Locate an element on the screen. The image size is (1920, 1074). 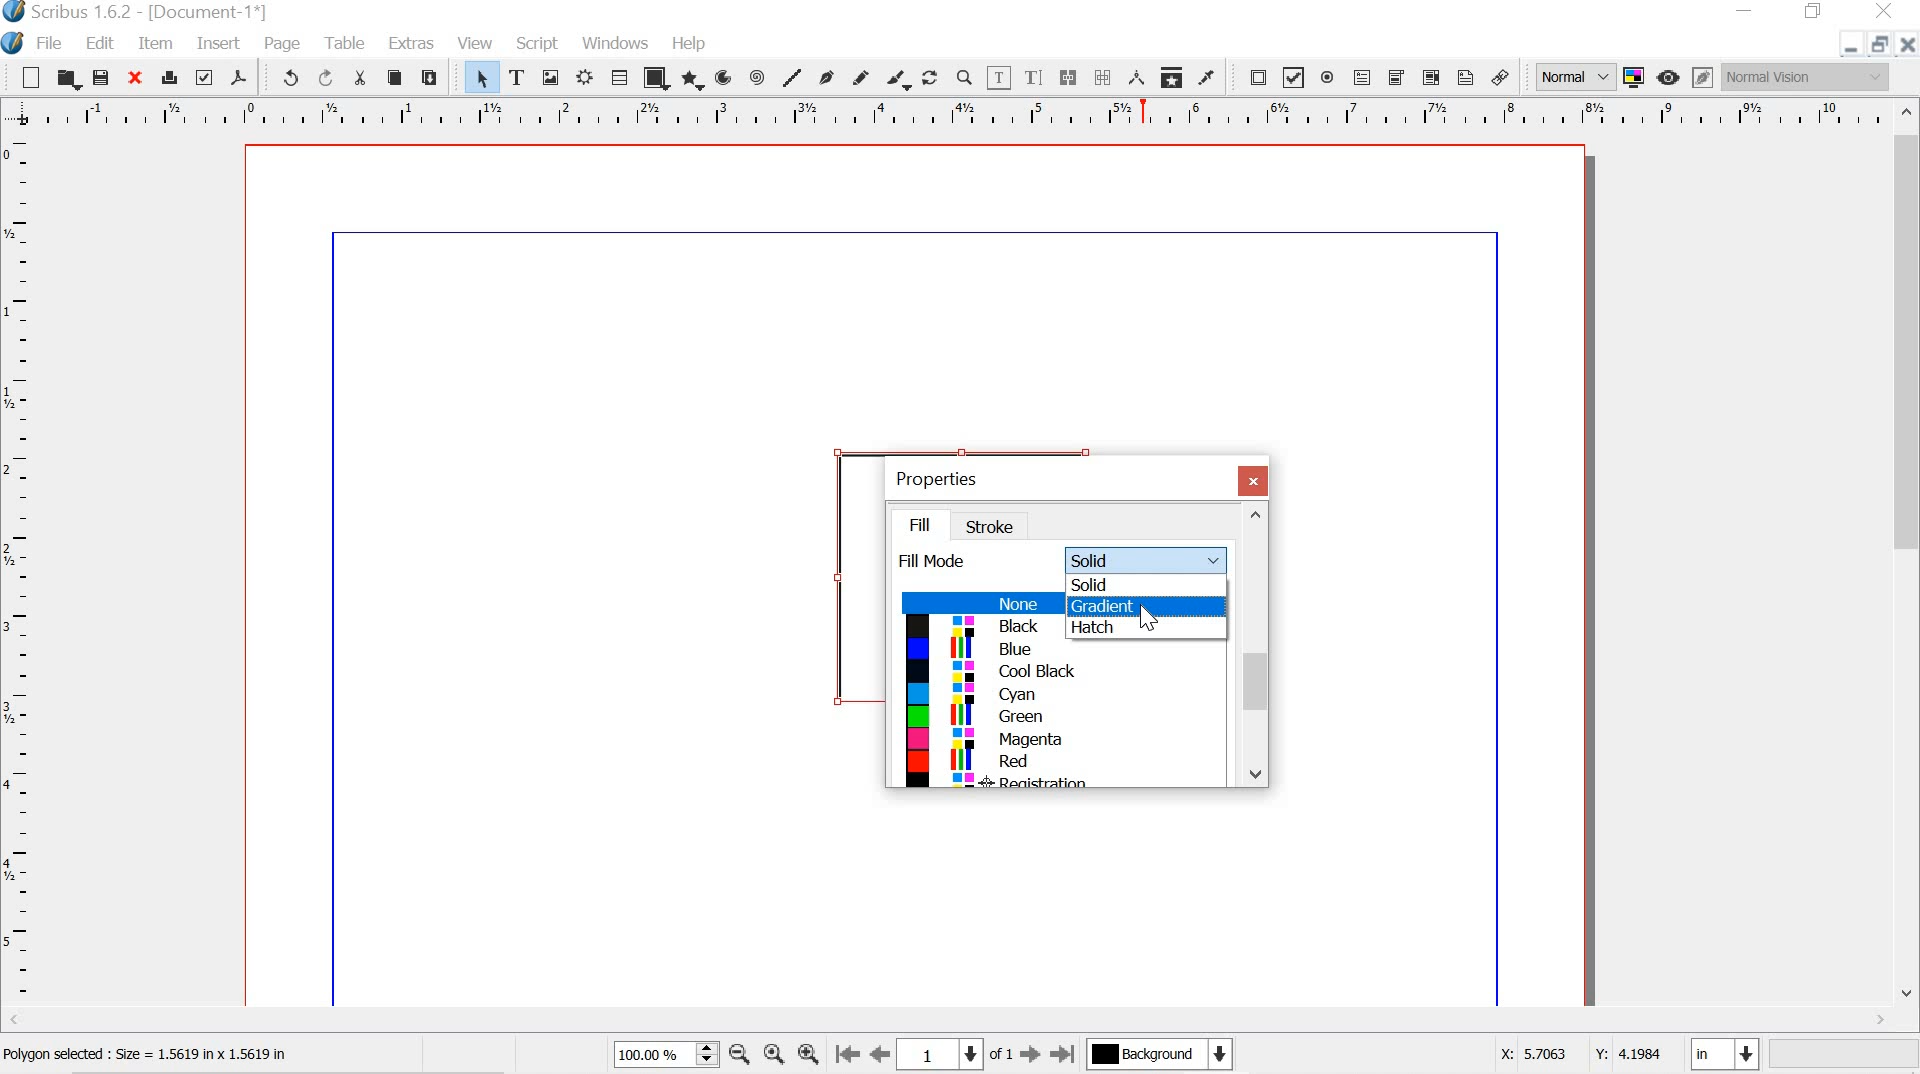
100.00 % is located at coordinates (649, 1055).